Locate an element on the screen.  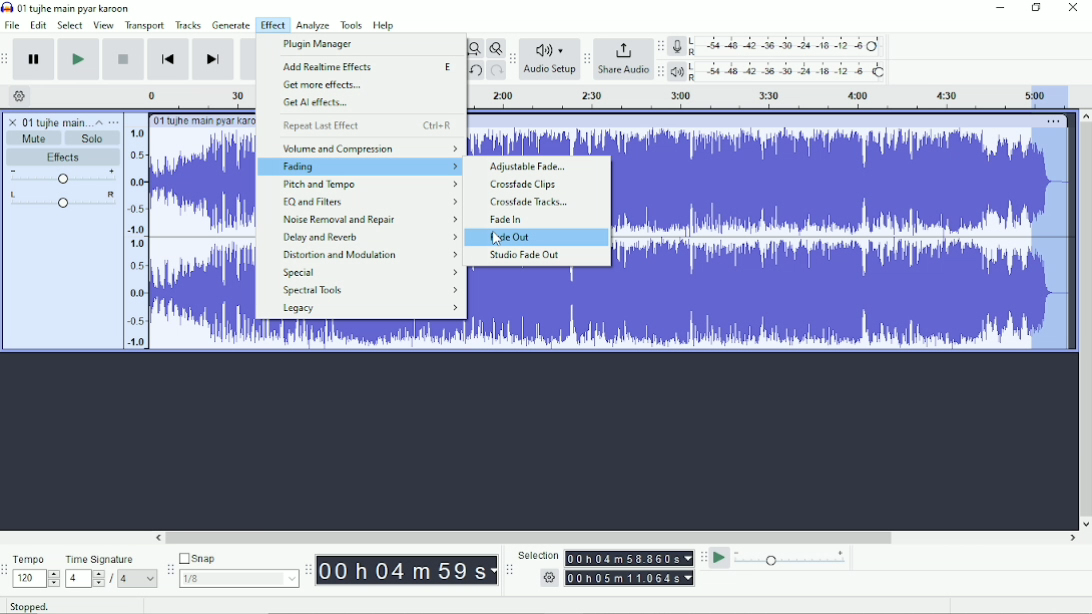
4 is located at coordinates (84, 580).